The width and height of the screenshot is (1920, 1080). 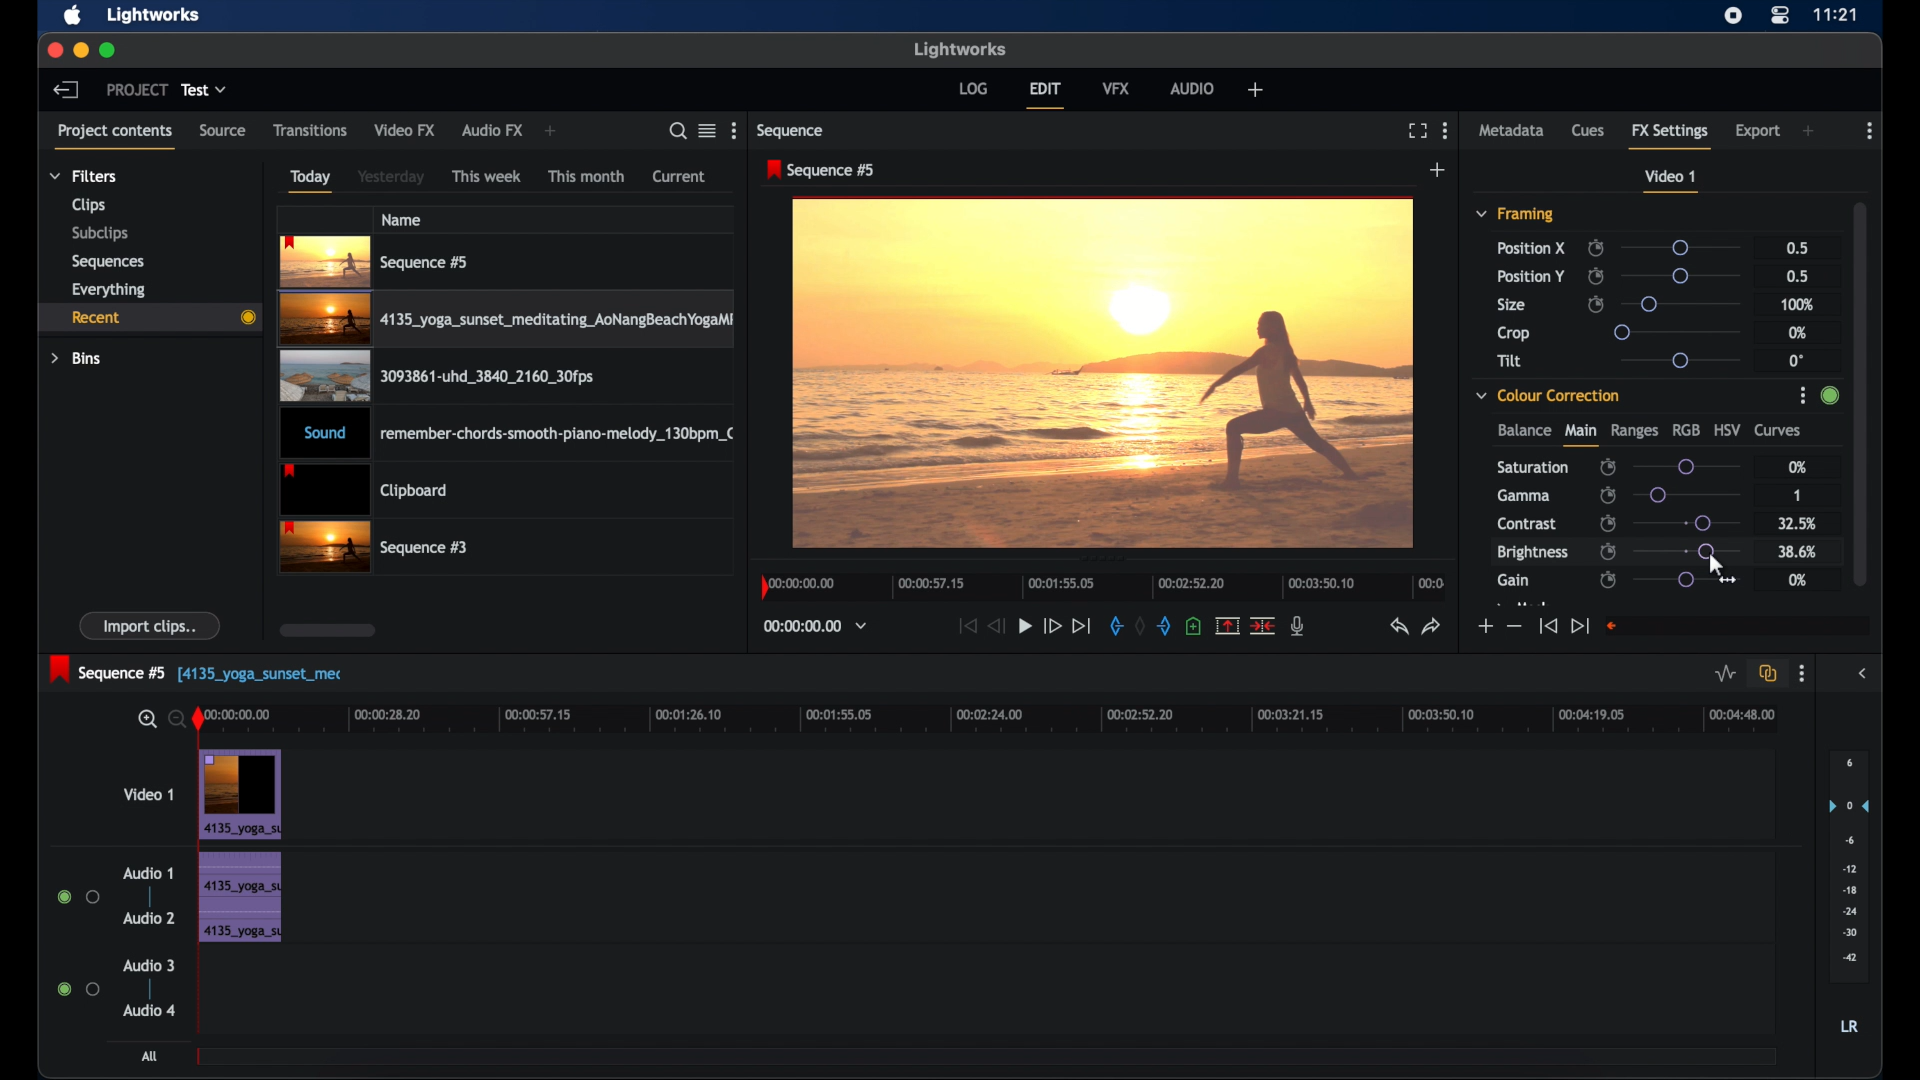 I want to click on toggle audio levels editing, so click(x=1726, y=674).